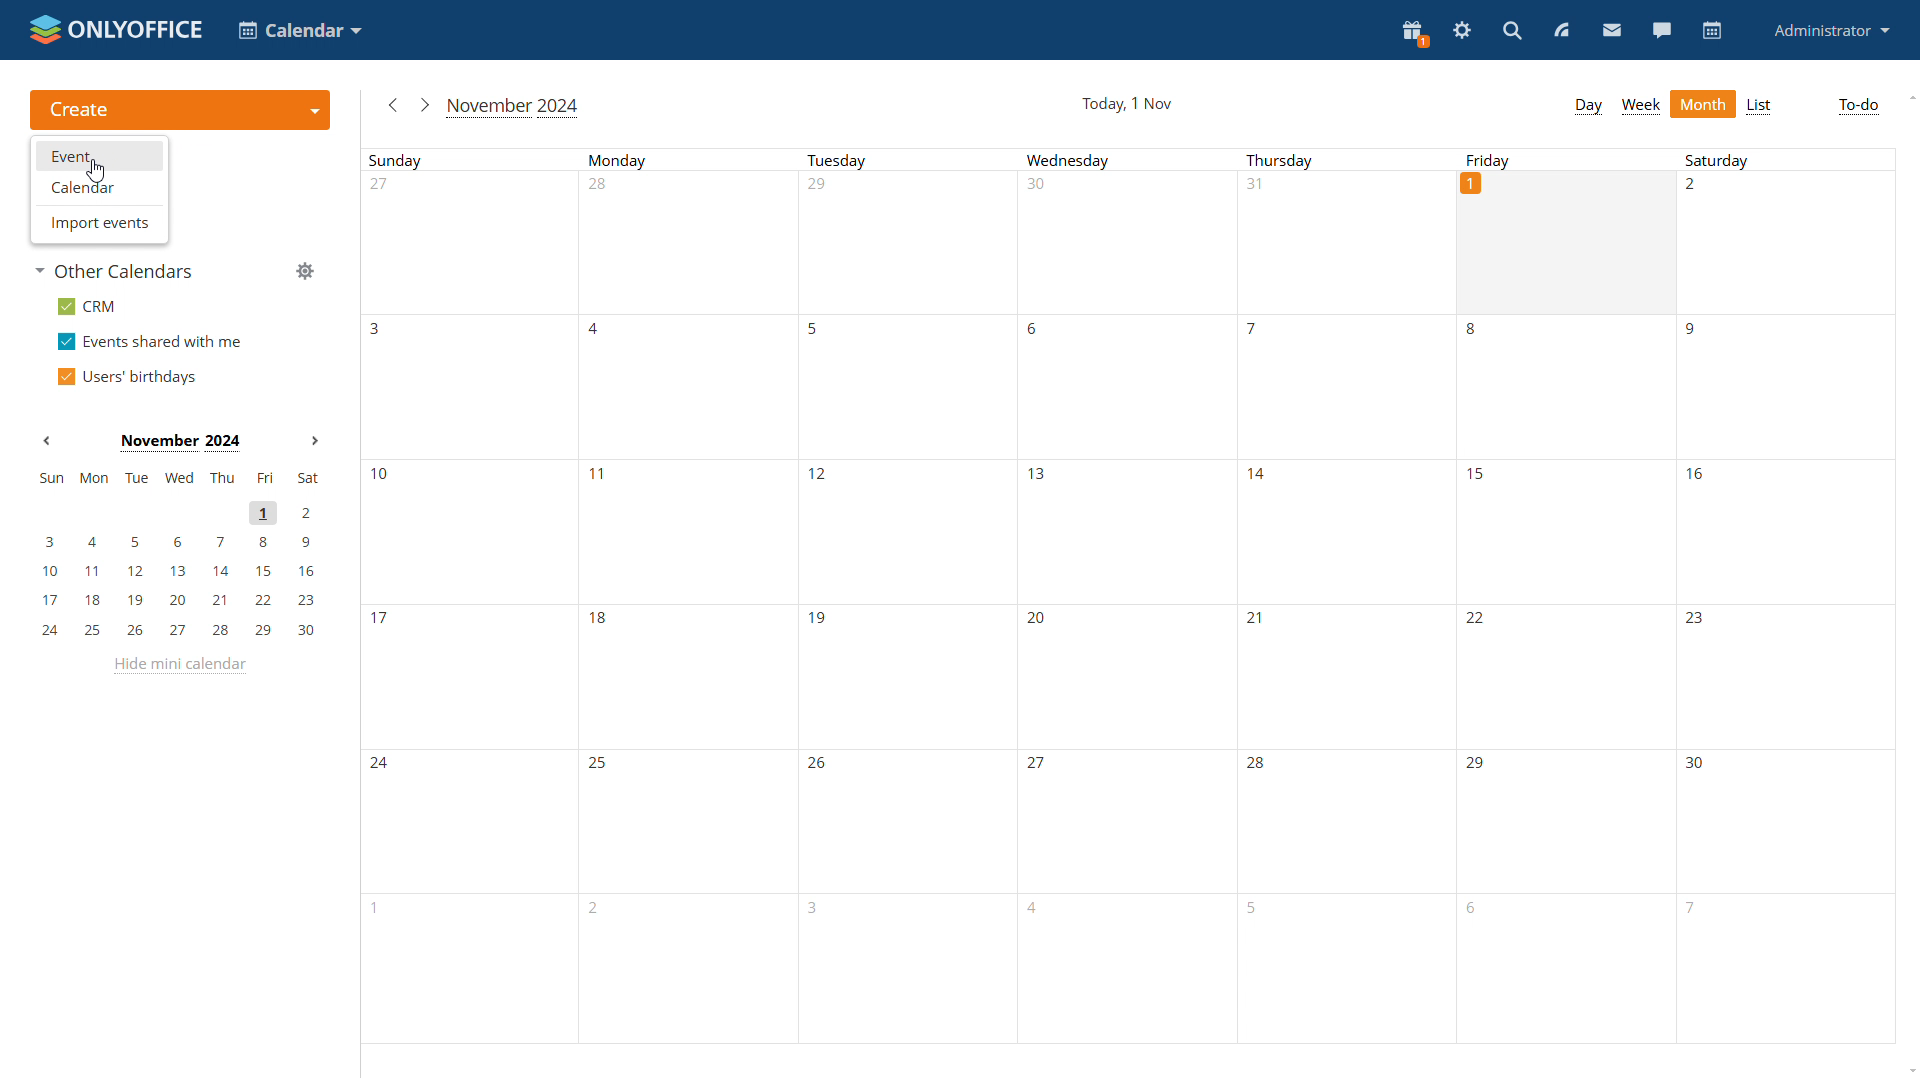 The width and height of the screenshot is (1920, 1080). What do you see at coordinates (1761, 106) in the screenshot?
I see `list view ` at bounding box center [1761, 106].